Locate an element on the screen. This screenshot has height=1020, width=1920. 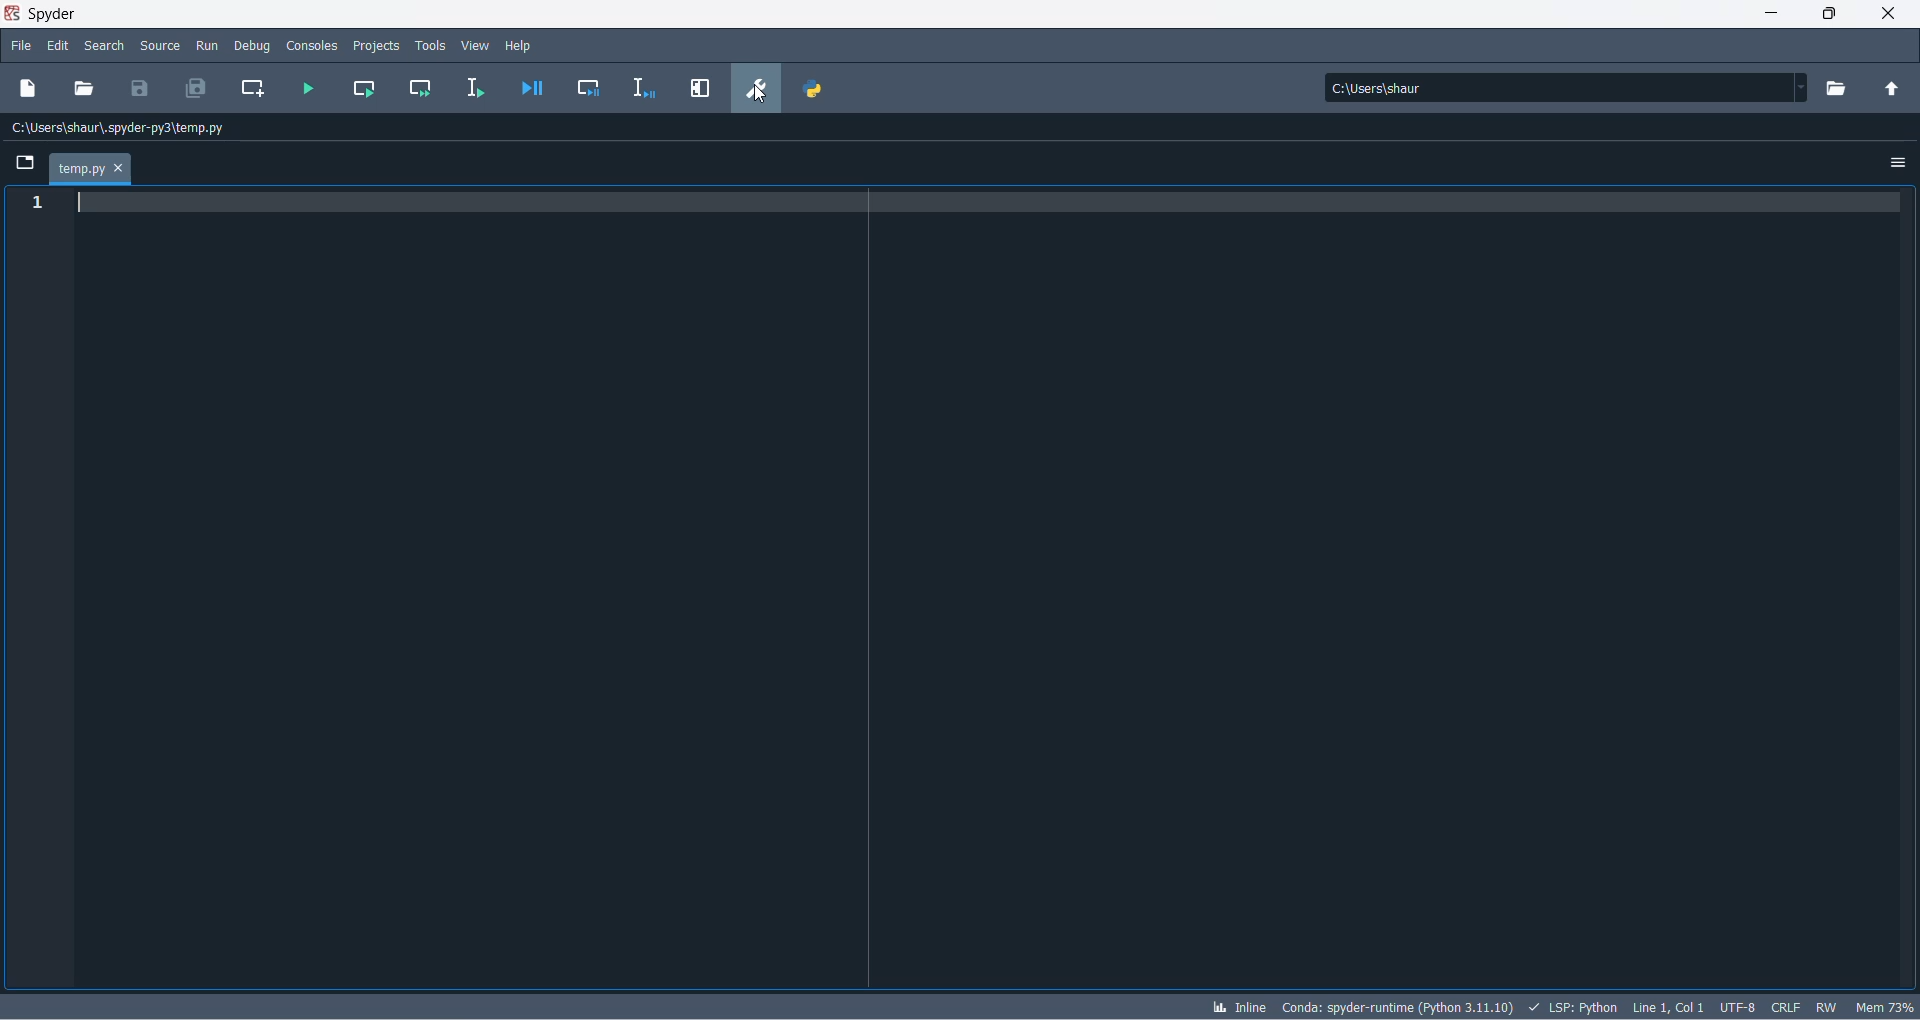
maximize current pane is located at coordinates (701, 89).